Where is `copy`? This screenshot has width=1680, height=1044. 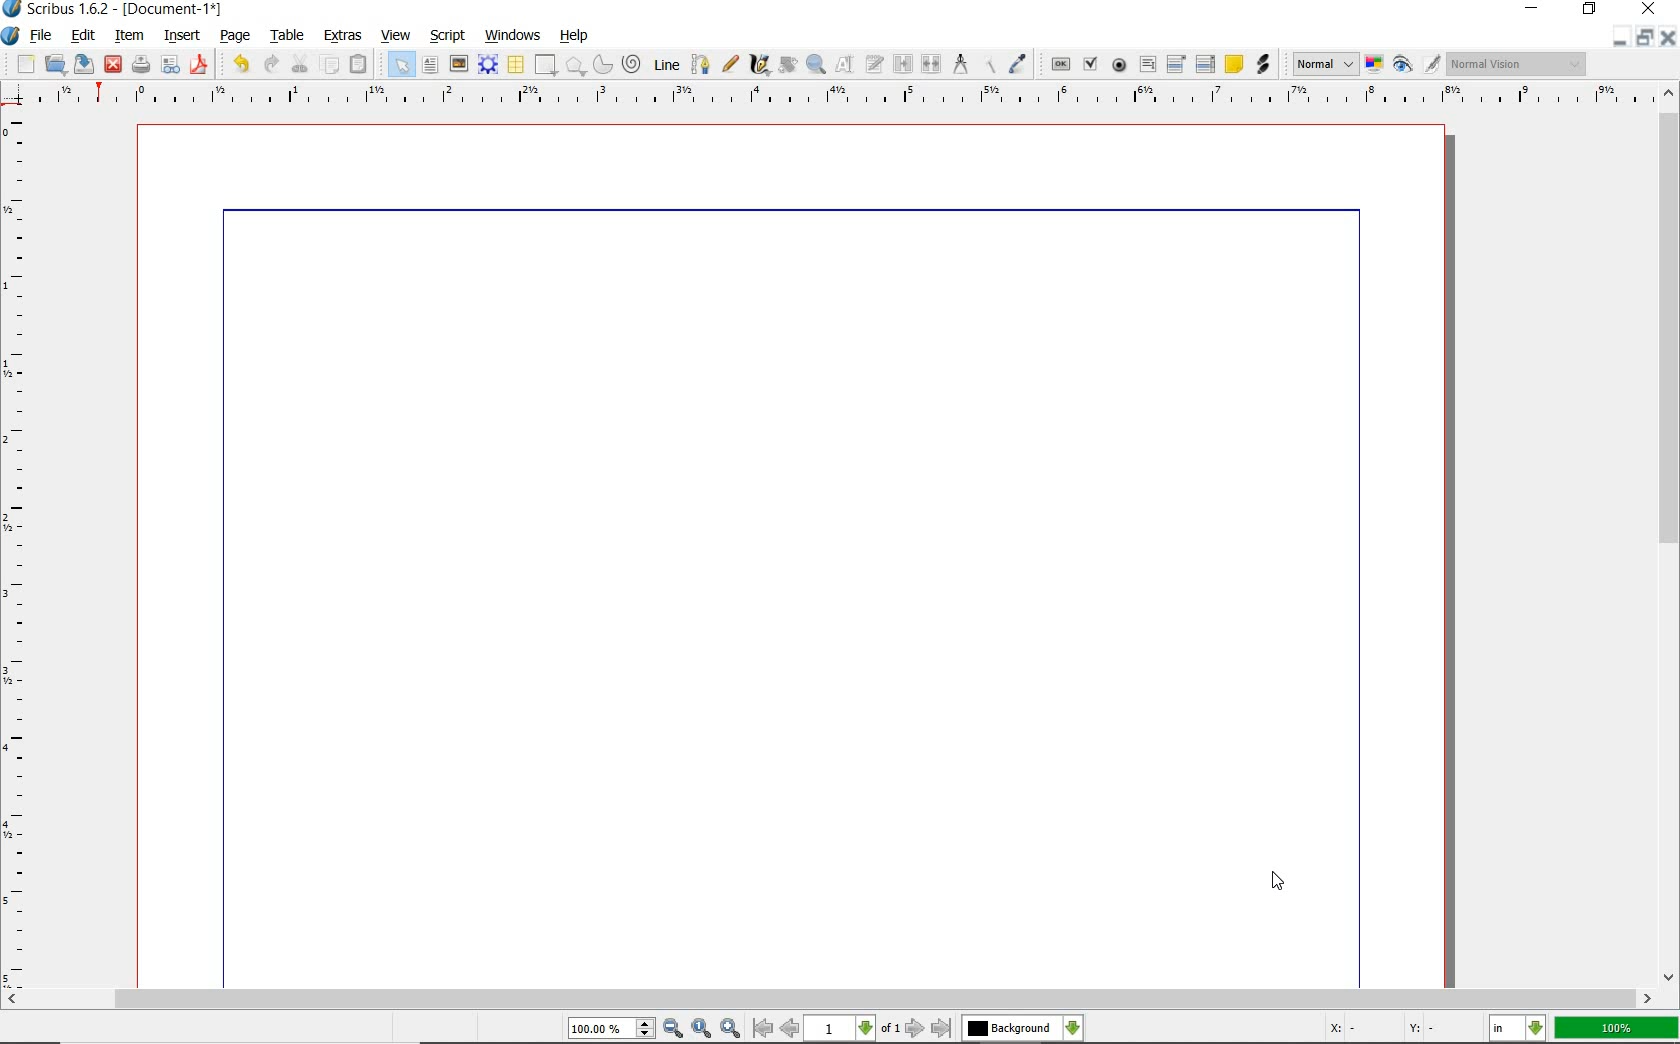 copy is located at coordinates (330, 64).